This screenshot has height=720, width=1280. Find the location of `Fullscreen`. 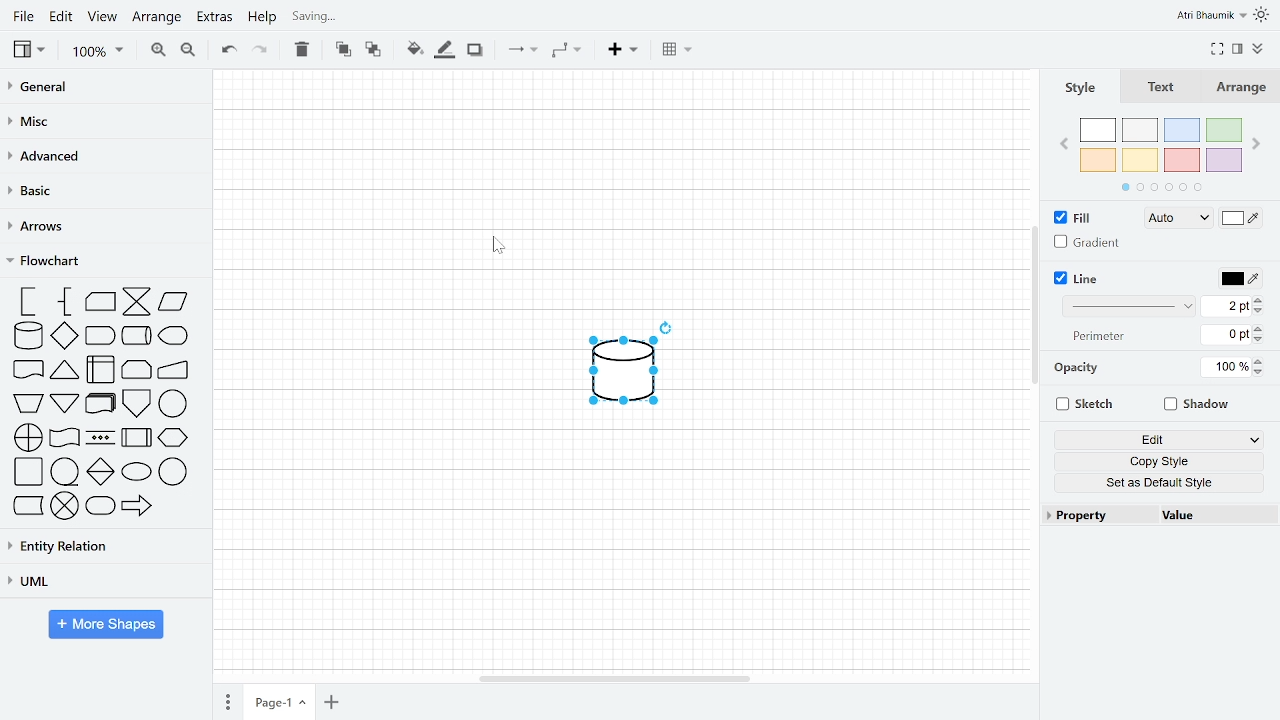

Fullscreen is located at coordinates (1218, 50).